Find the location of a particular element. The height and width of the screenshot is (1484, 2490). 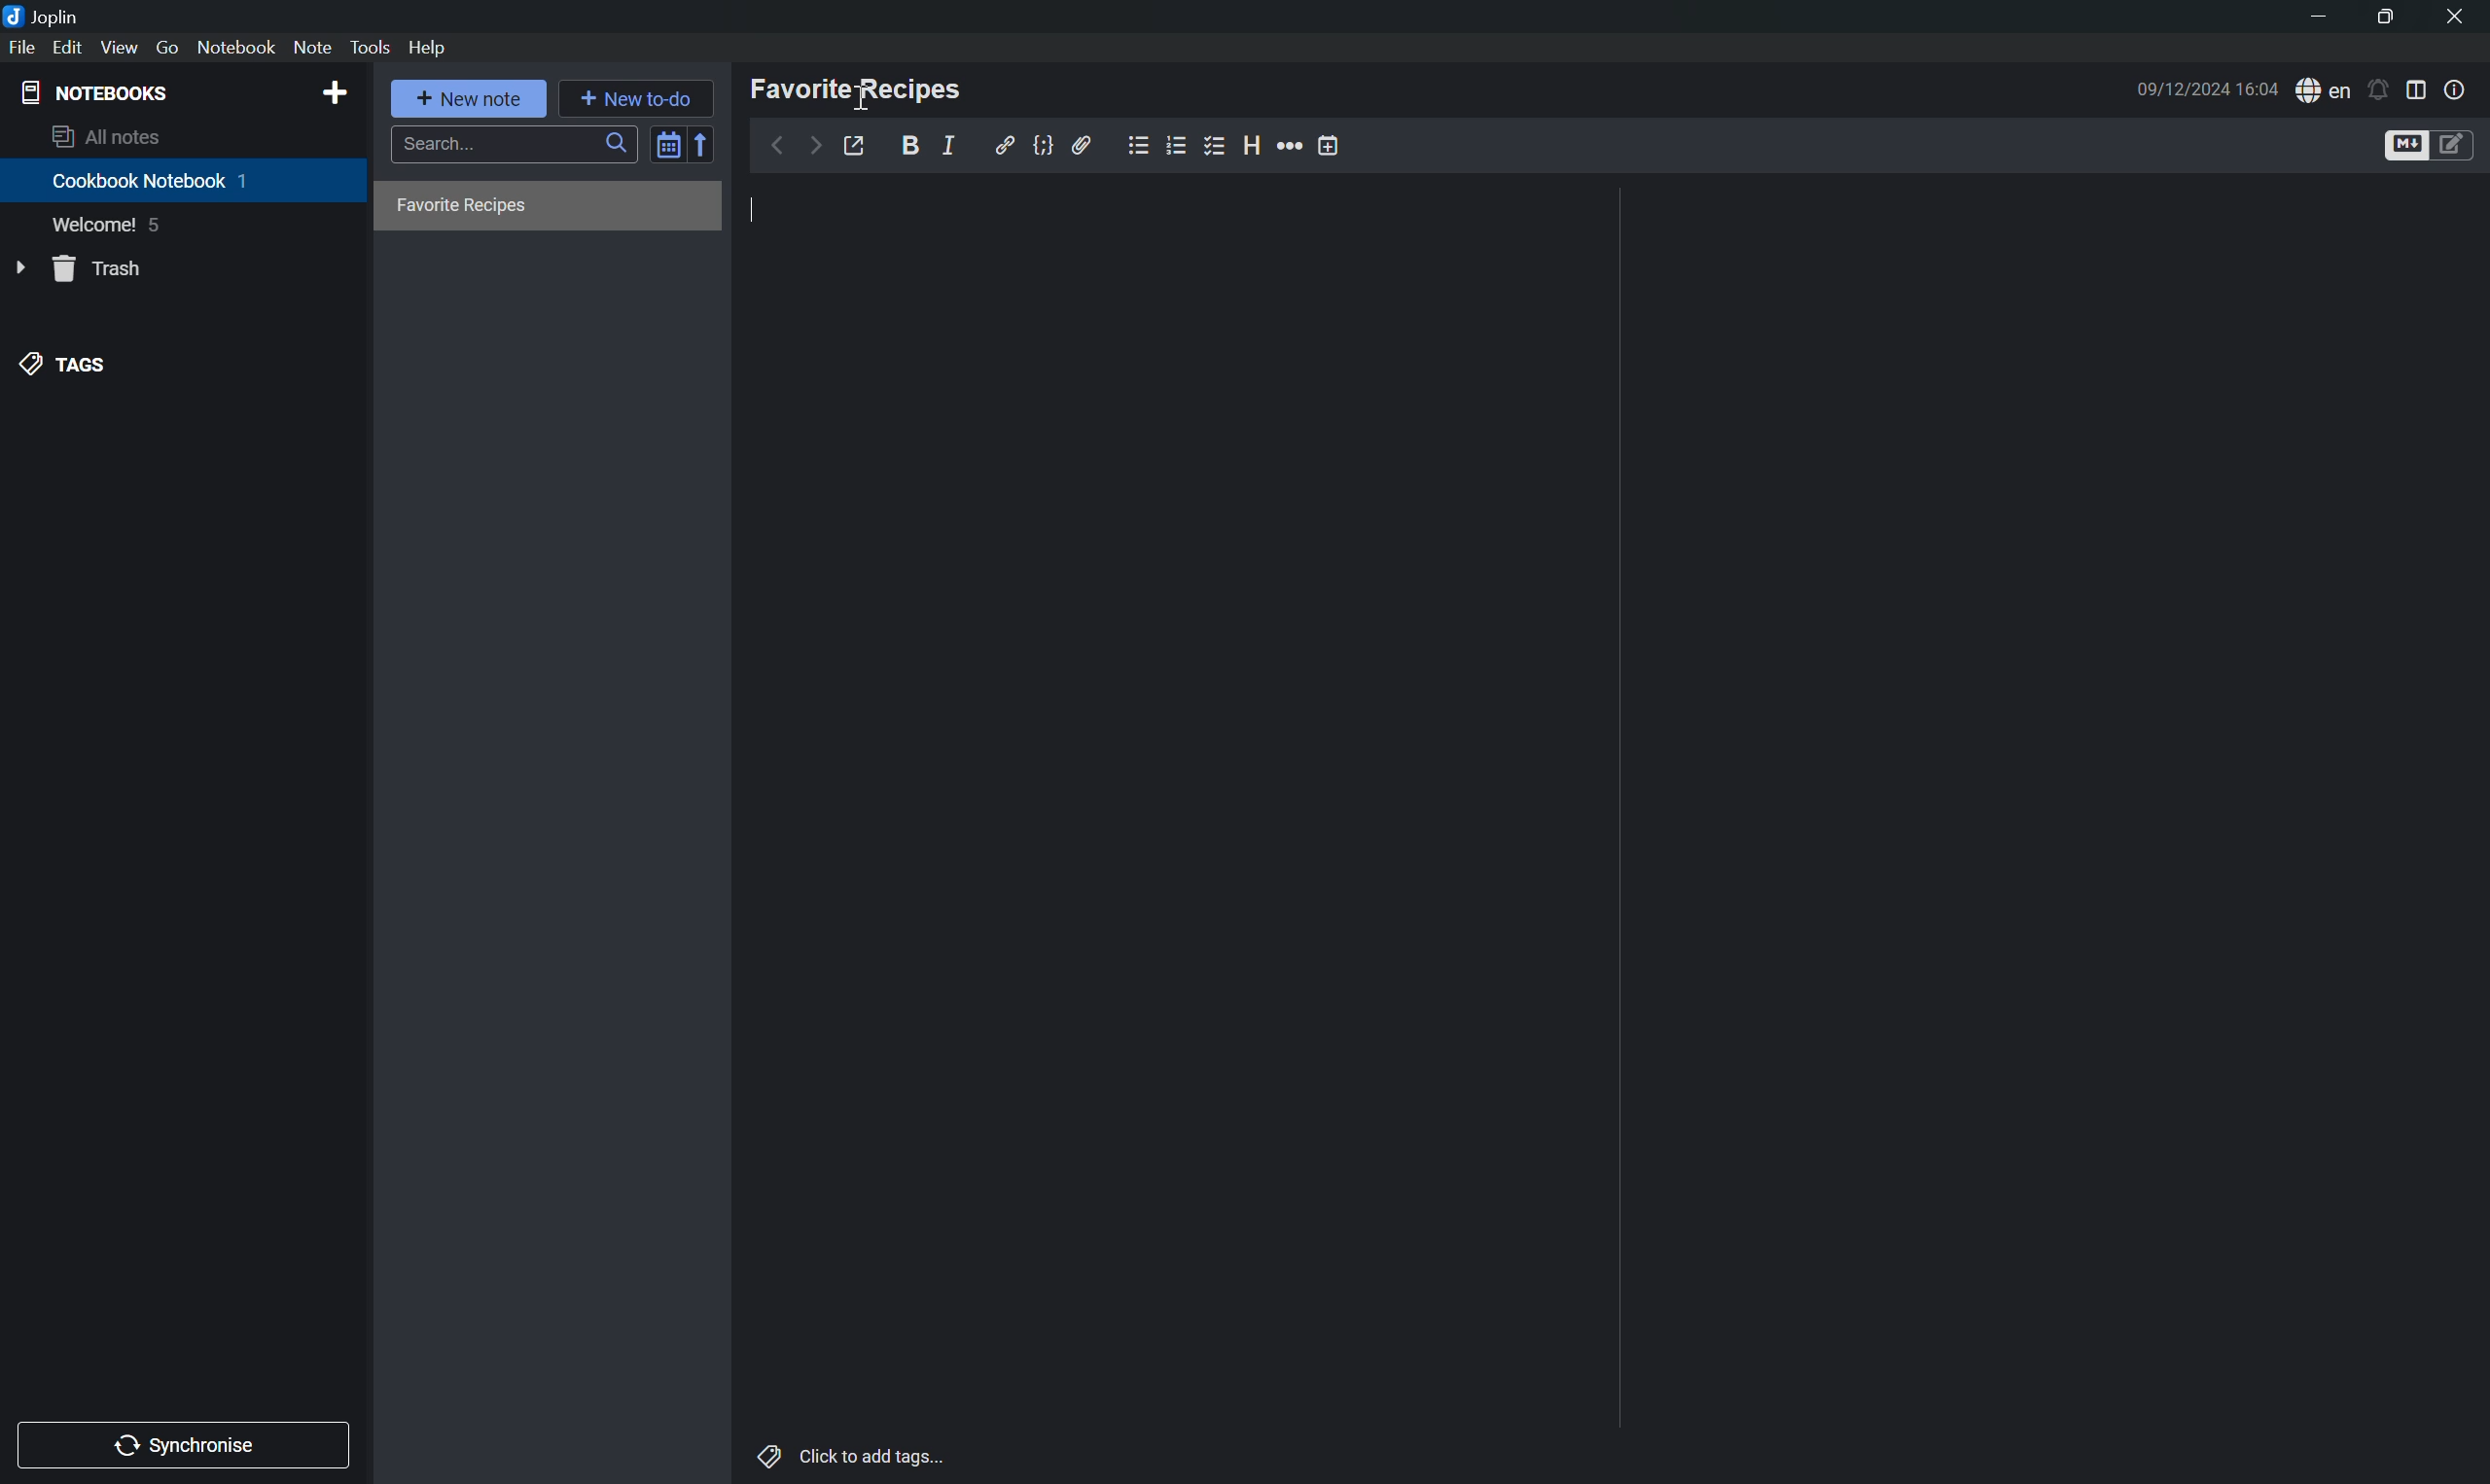

NOTEBOOKS is located at coordinates (94, 93).